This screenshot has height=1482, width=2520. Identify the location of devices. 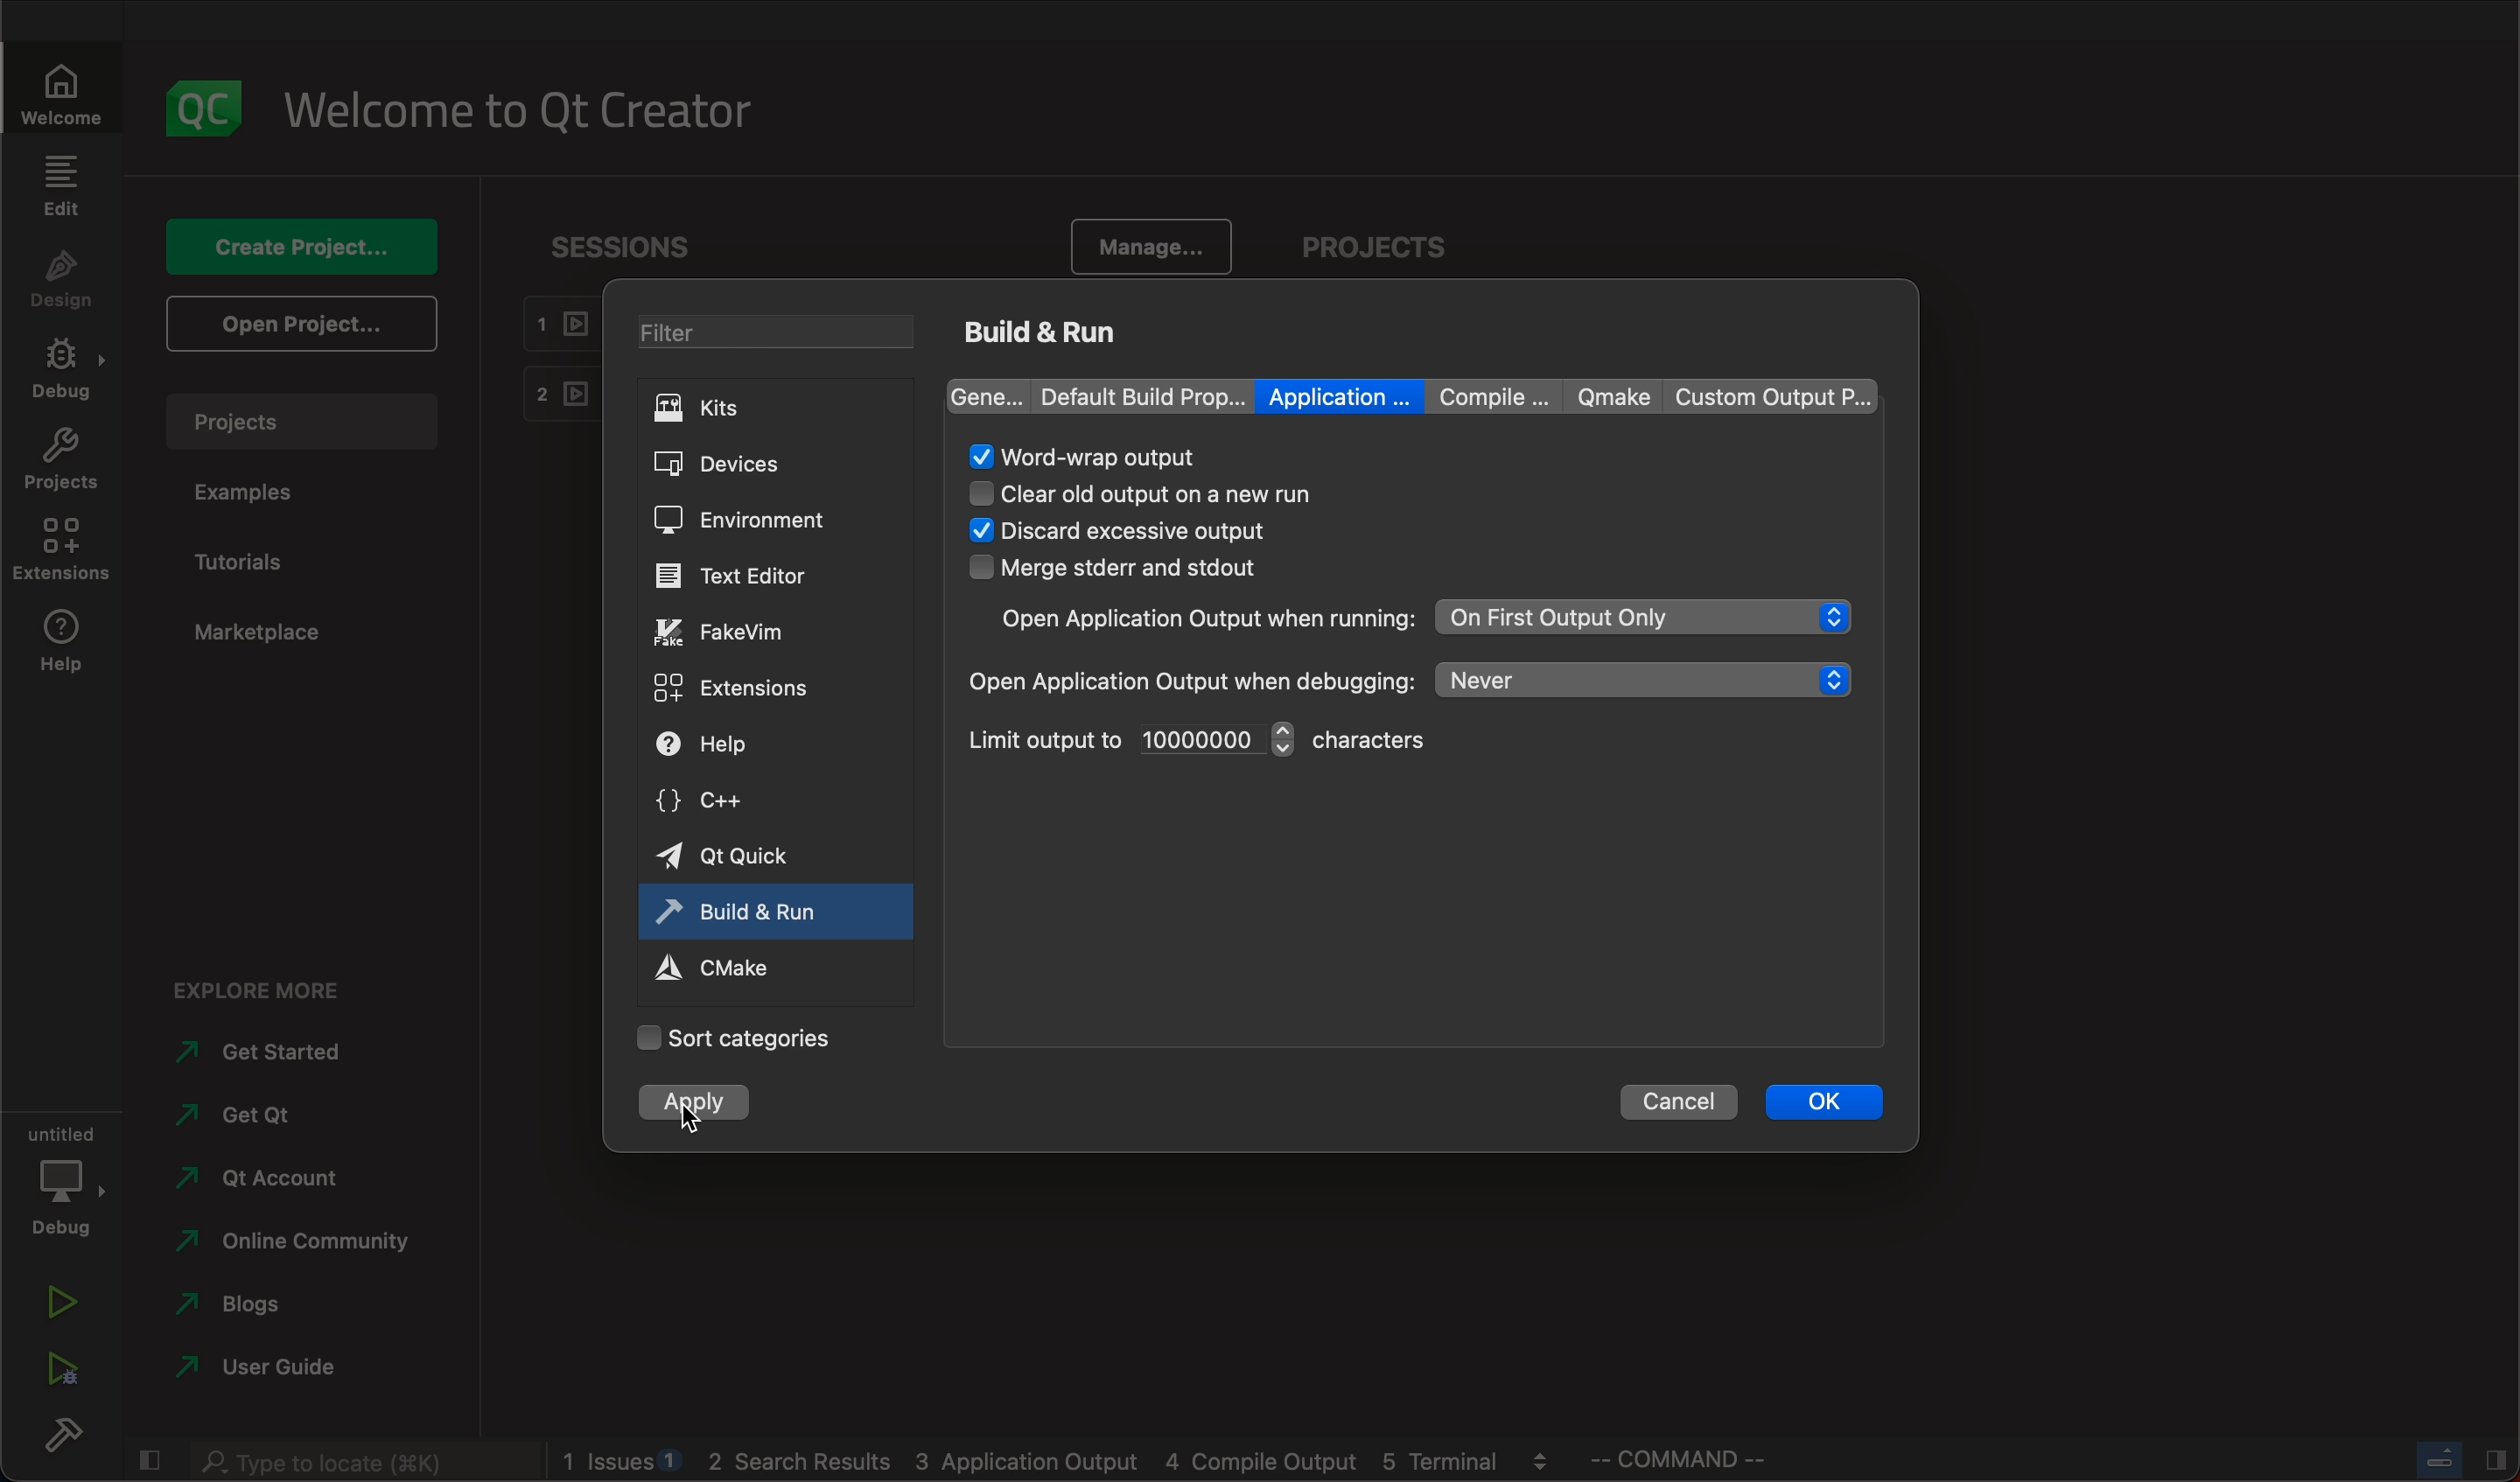
(770, 460).